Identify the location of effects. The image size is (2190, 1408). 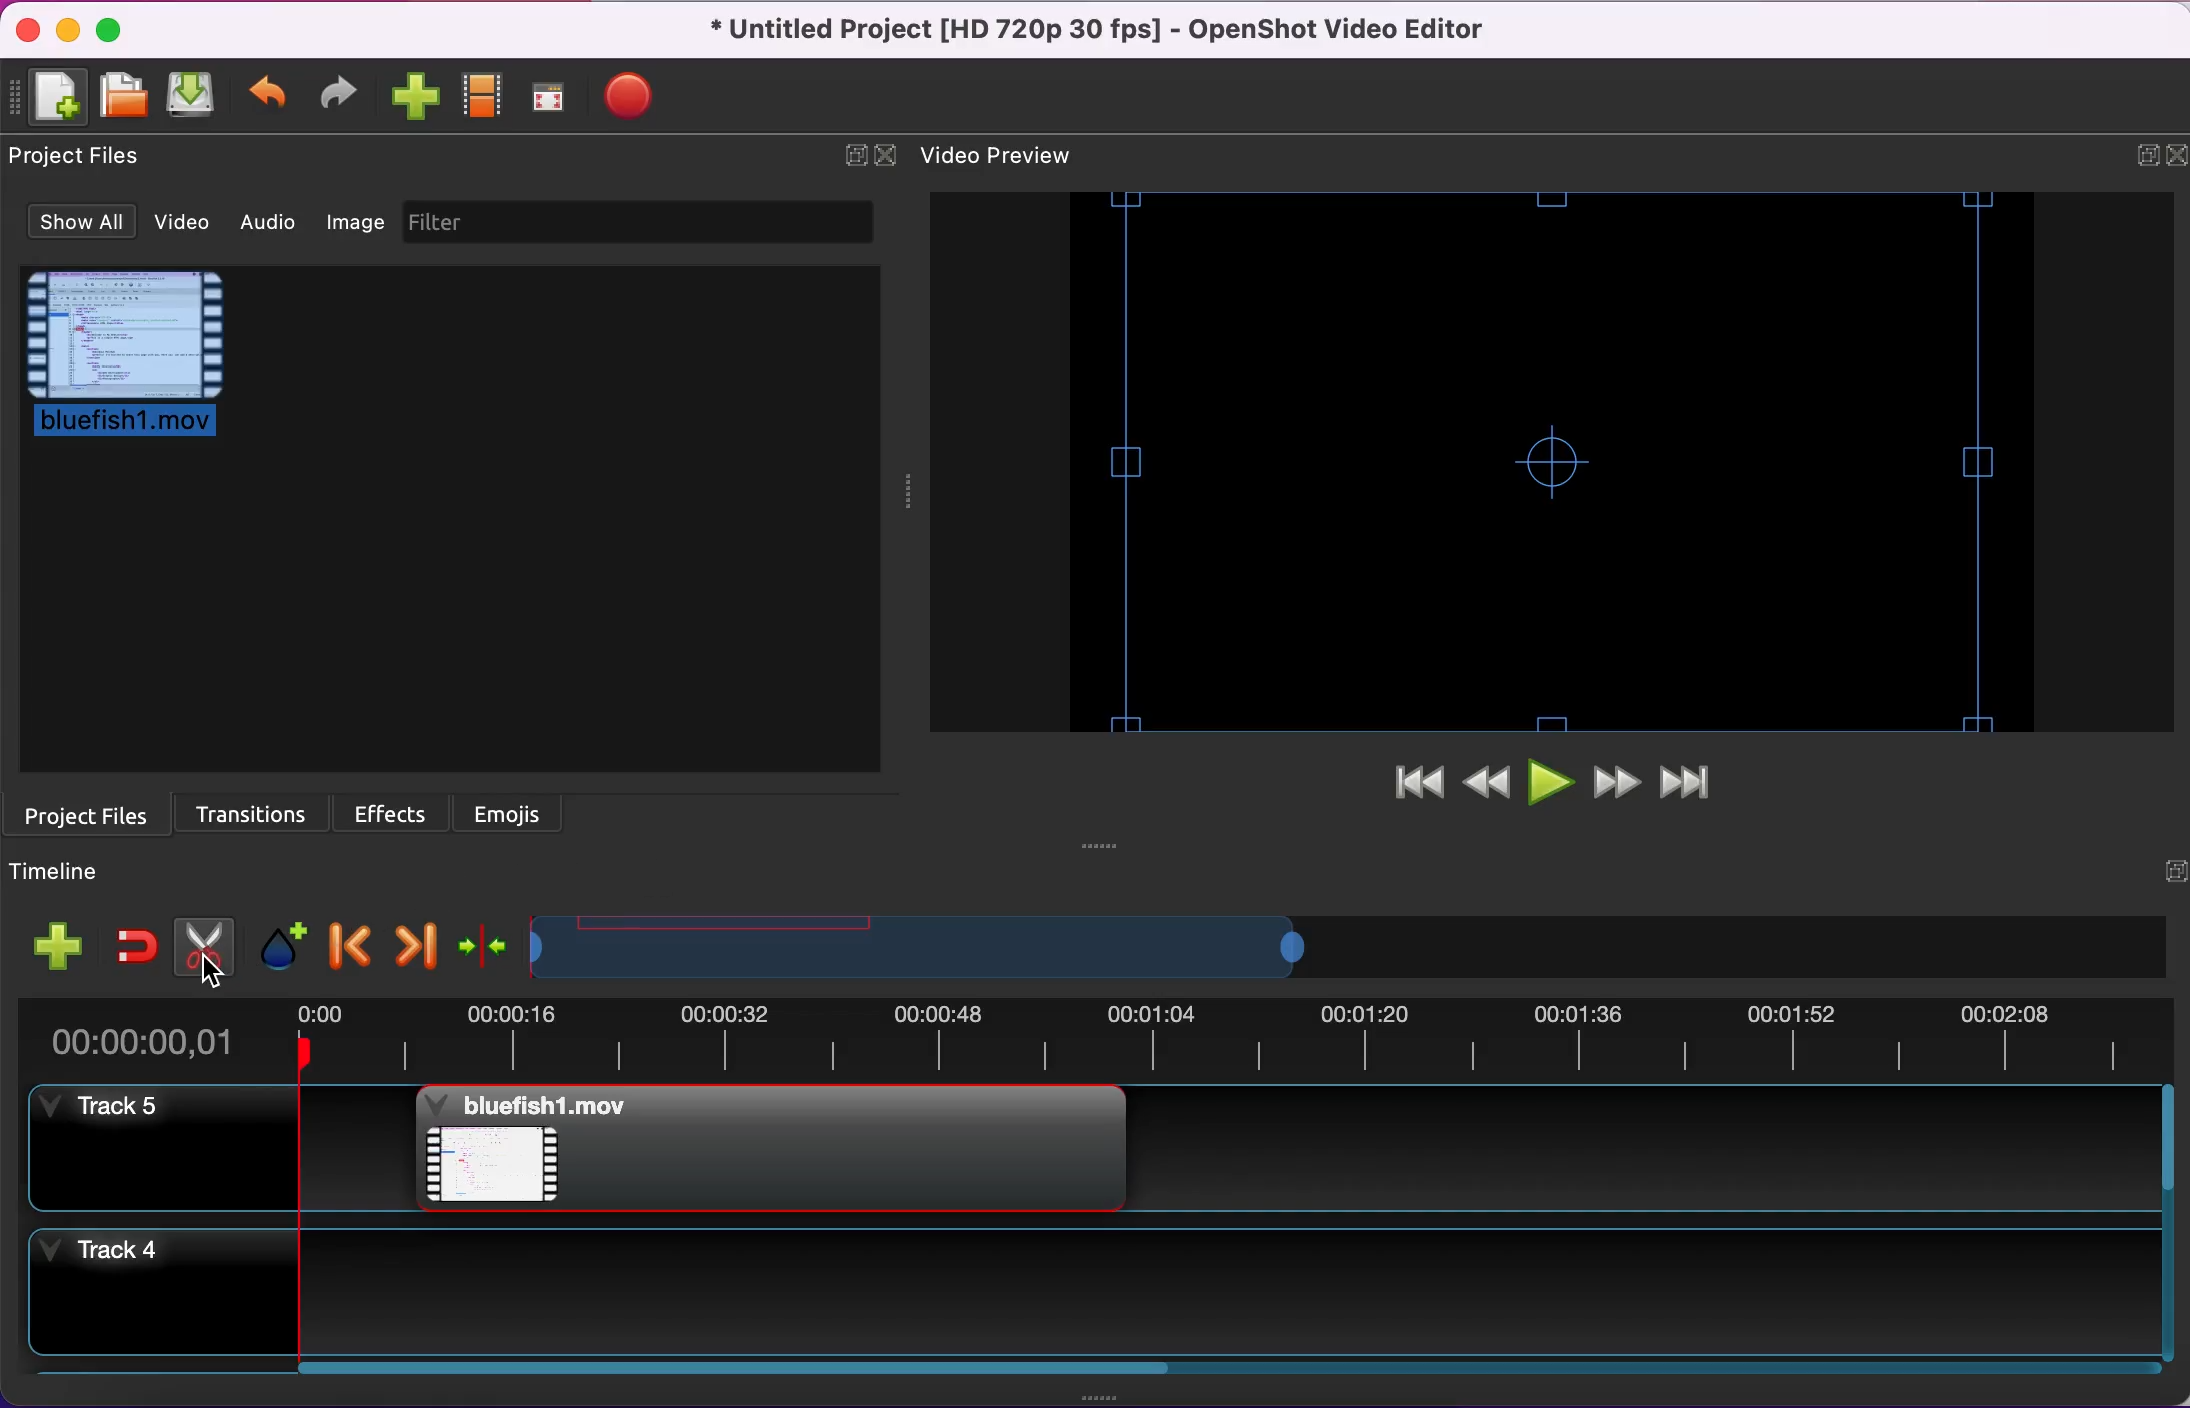
(394, 812).